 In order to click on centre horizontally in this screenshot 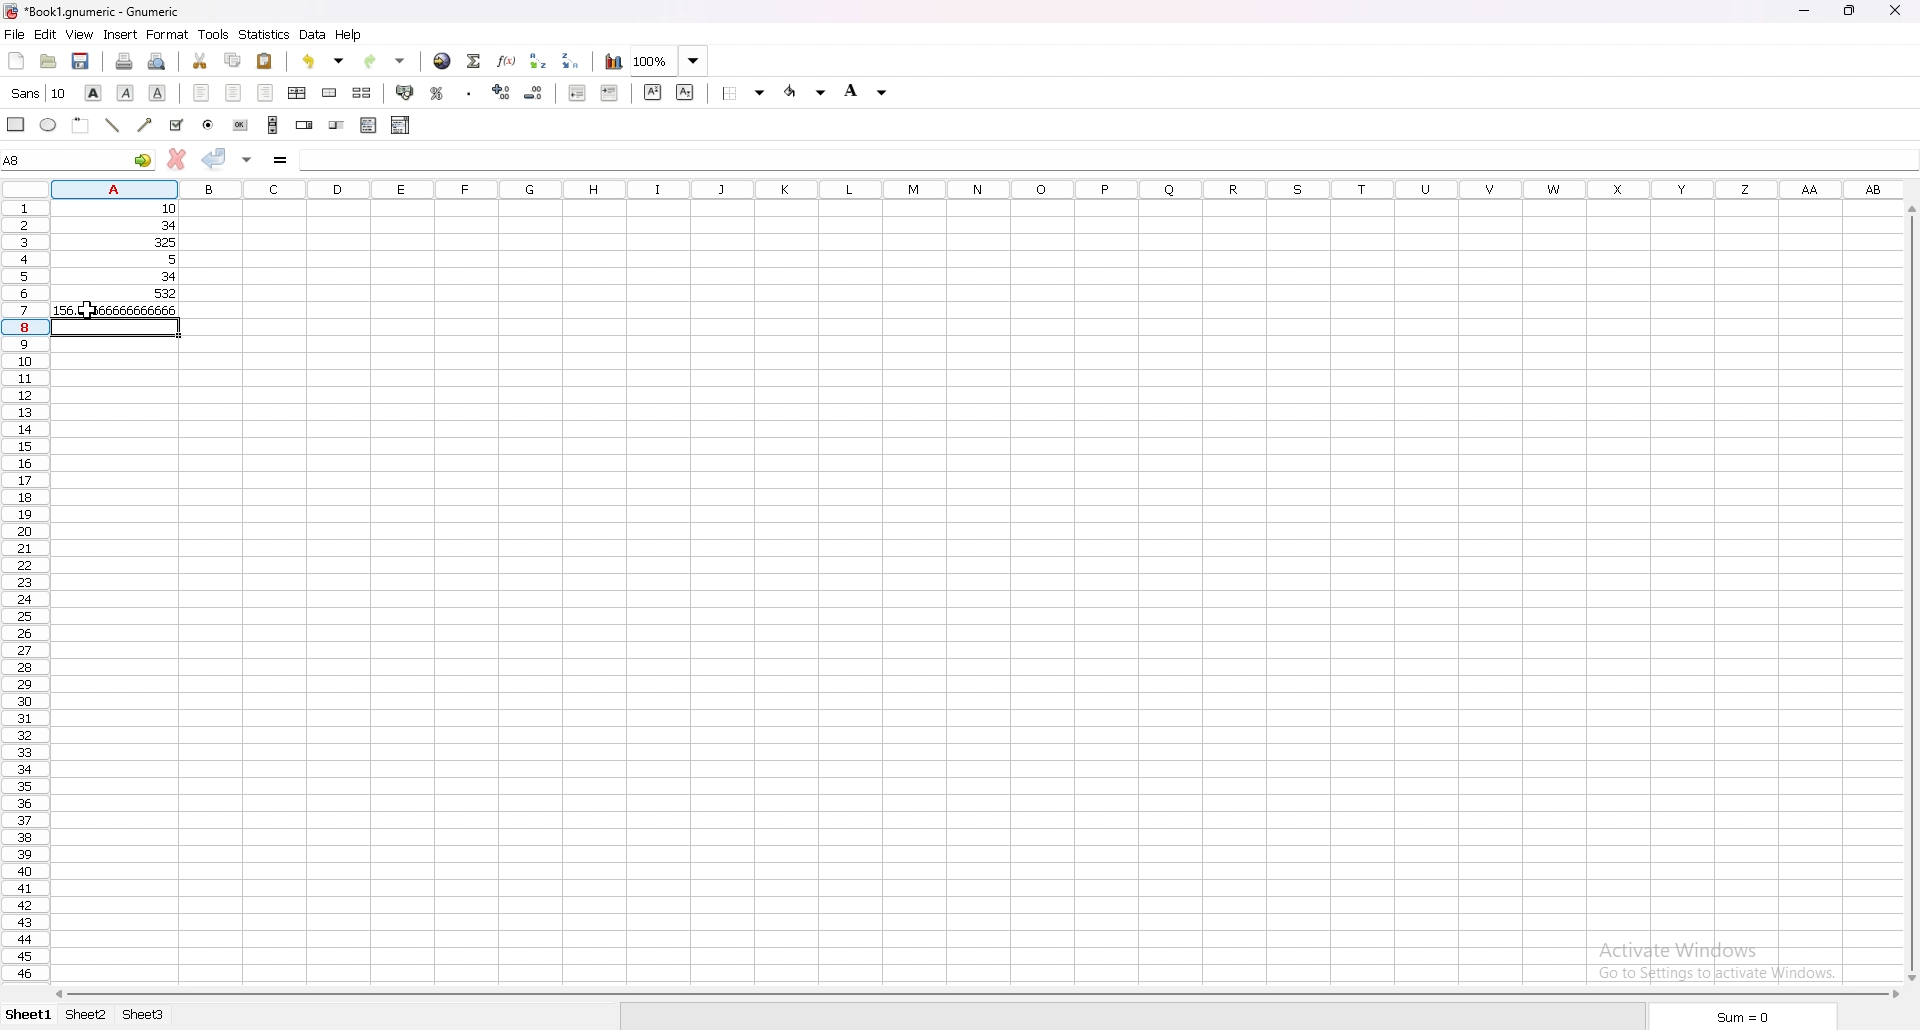, I will do `click(296, 92)`.